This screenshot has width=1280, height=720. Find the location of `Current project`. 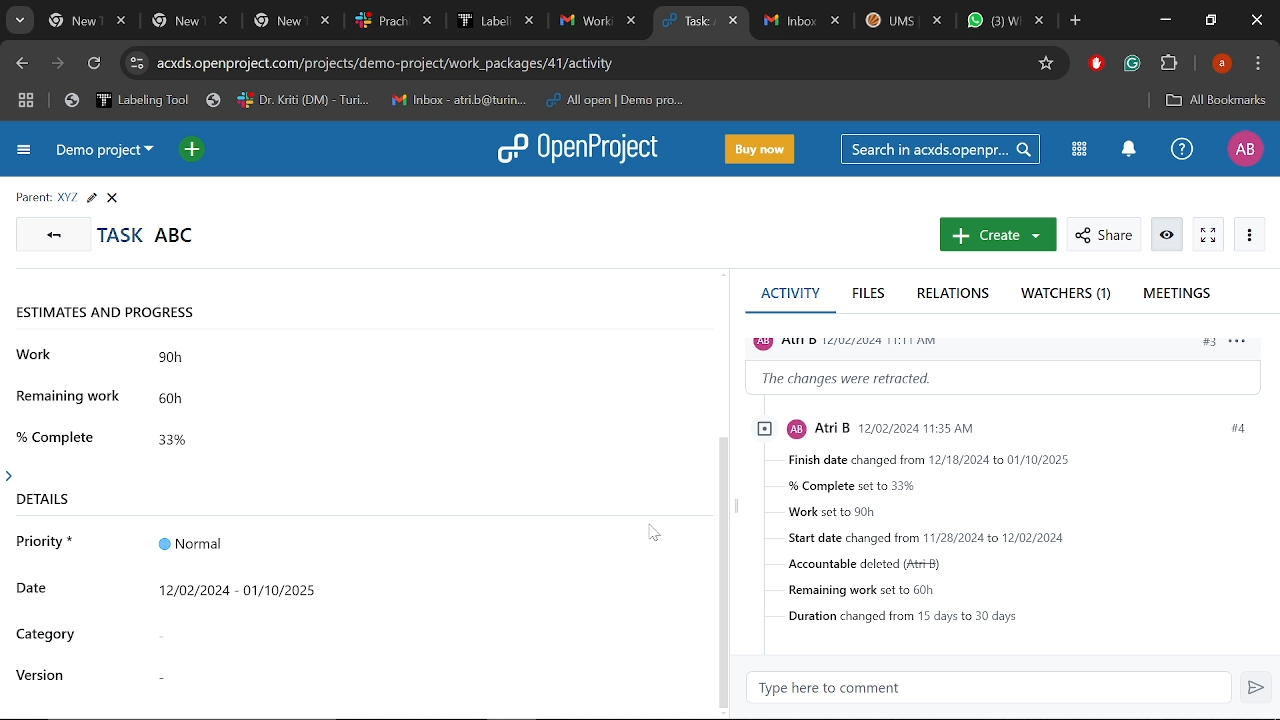

Current project is located at coordinates (103, 150).